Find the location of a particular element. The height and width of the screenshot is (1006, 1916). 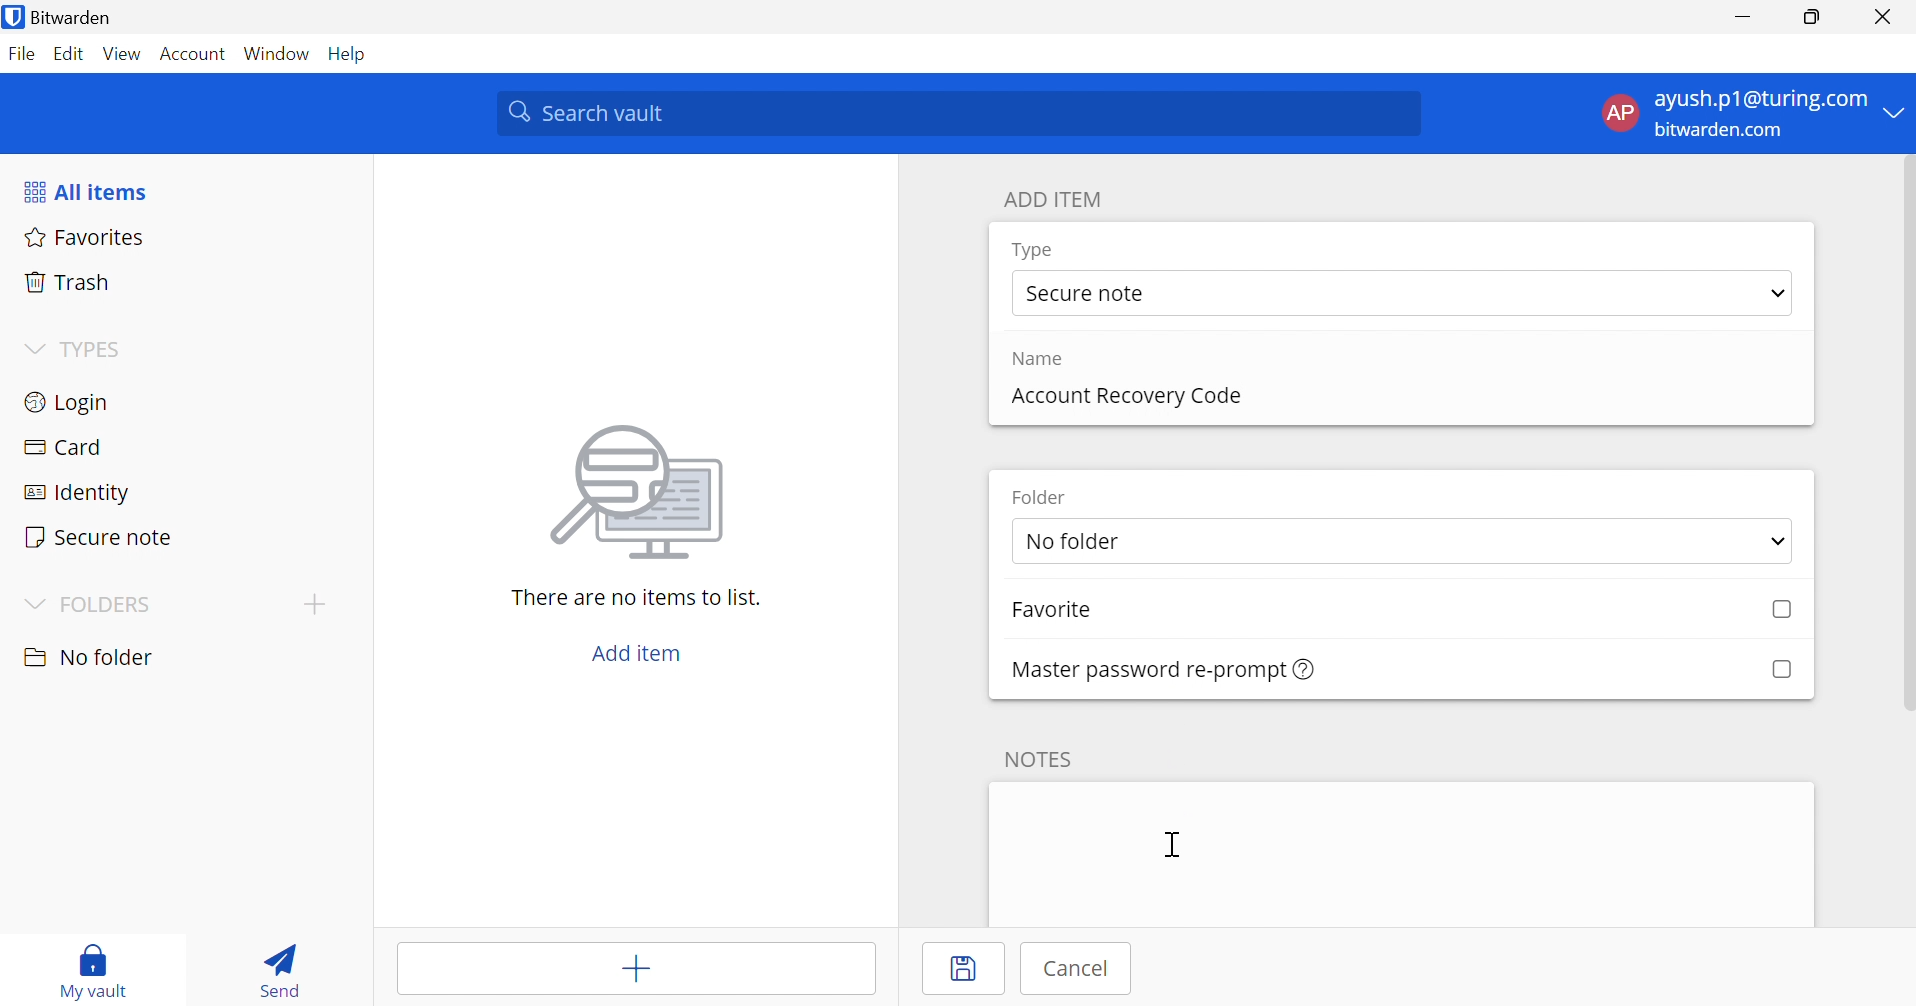

Search vault is located at coordinates (961, 114).